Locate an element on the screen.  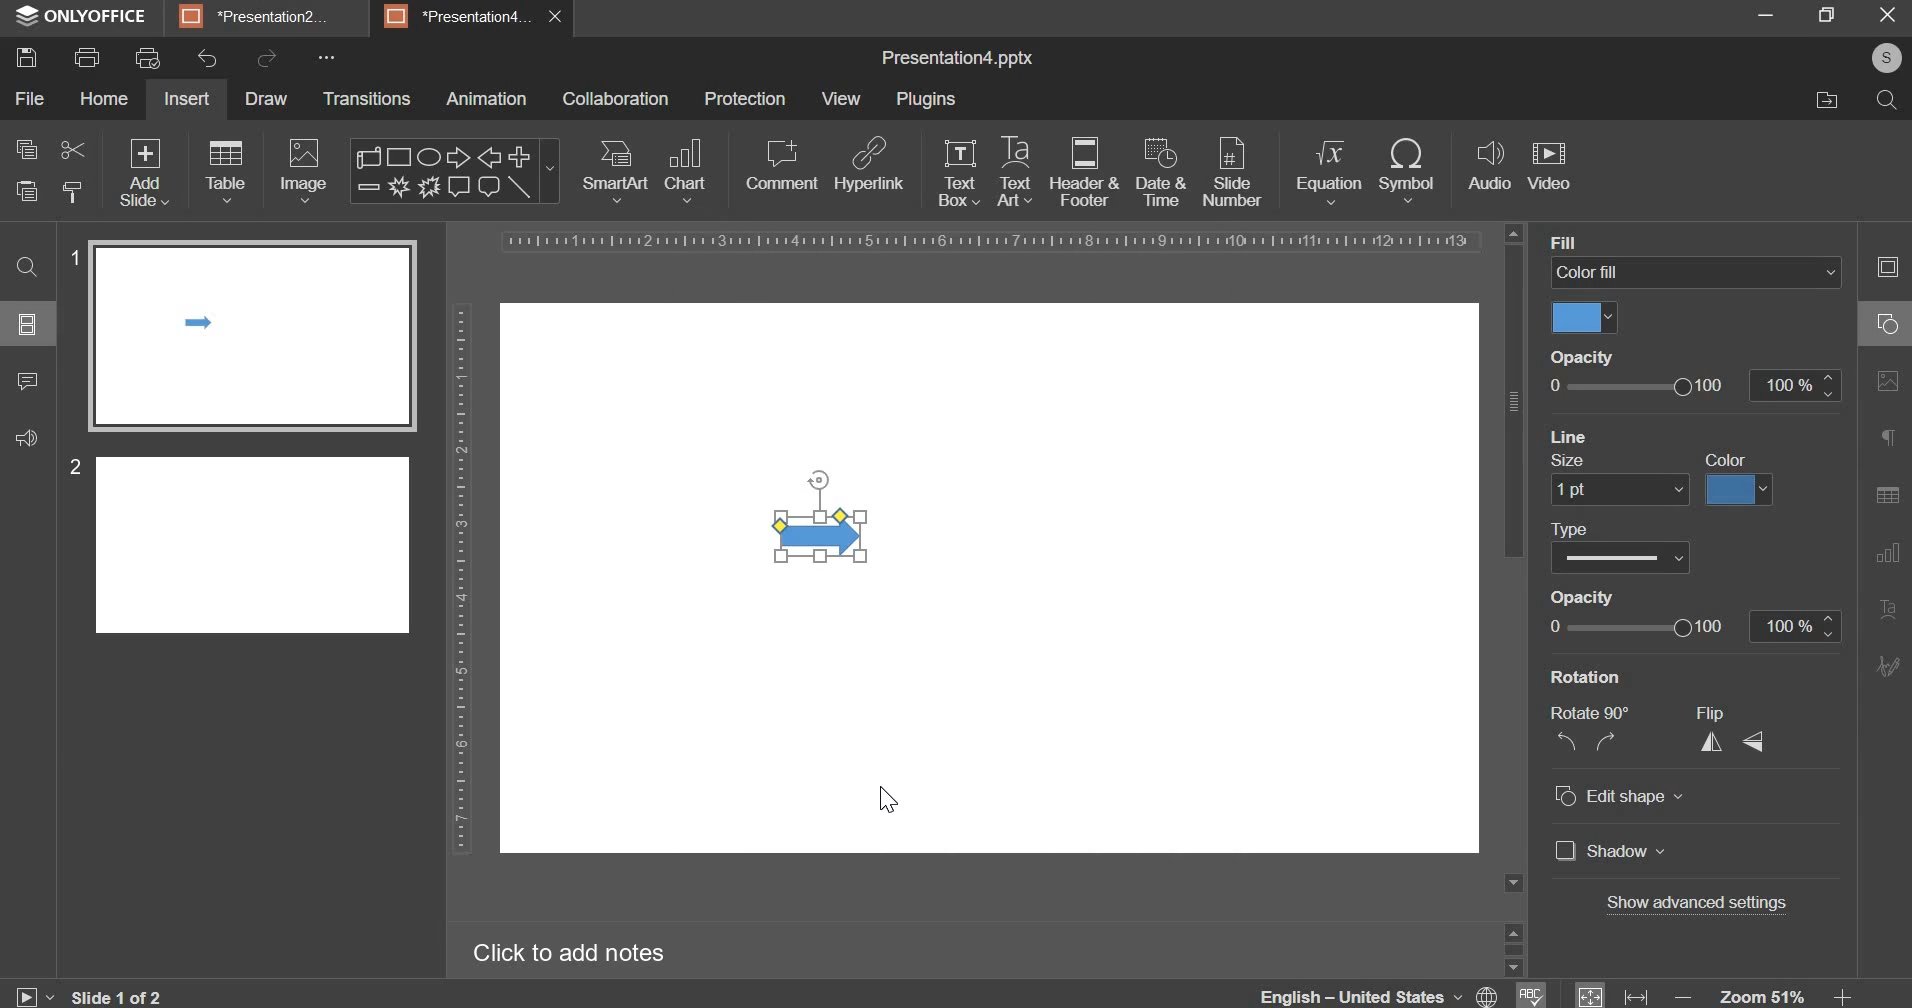
right side bar is located at coordinates (1883, 461).